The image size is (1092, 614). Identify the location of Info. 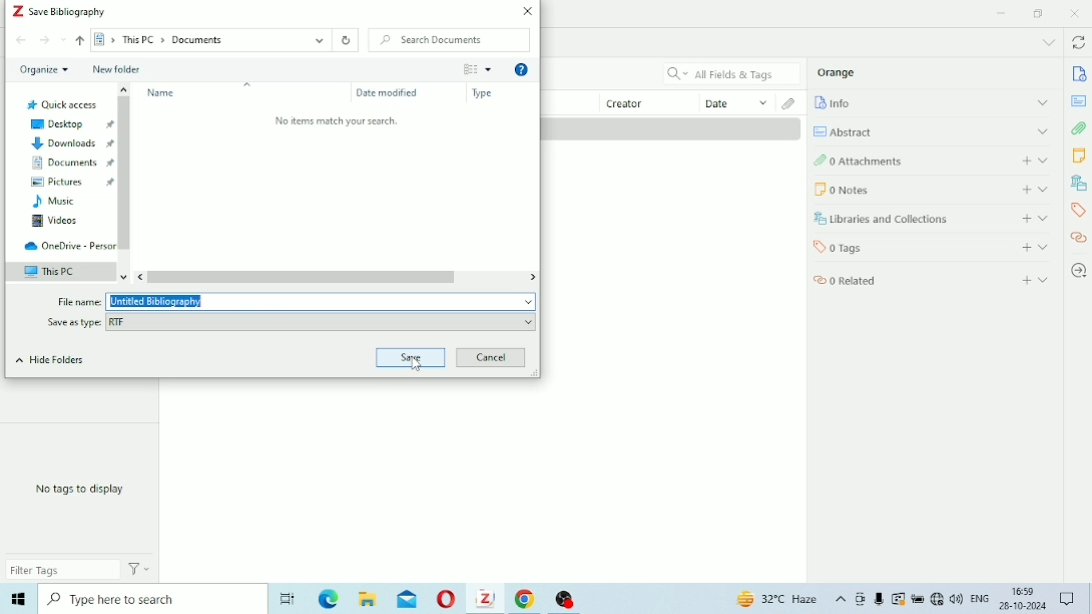
(932, 102).